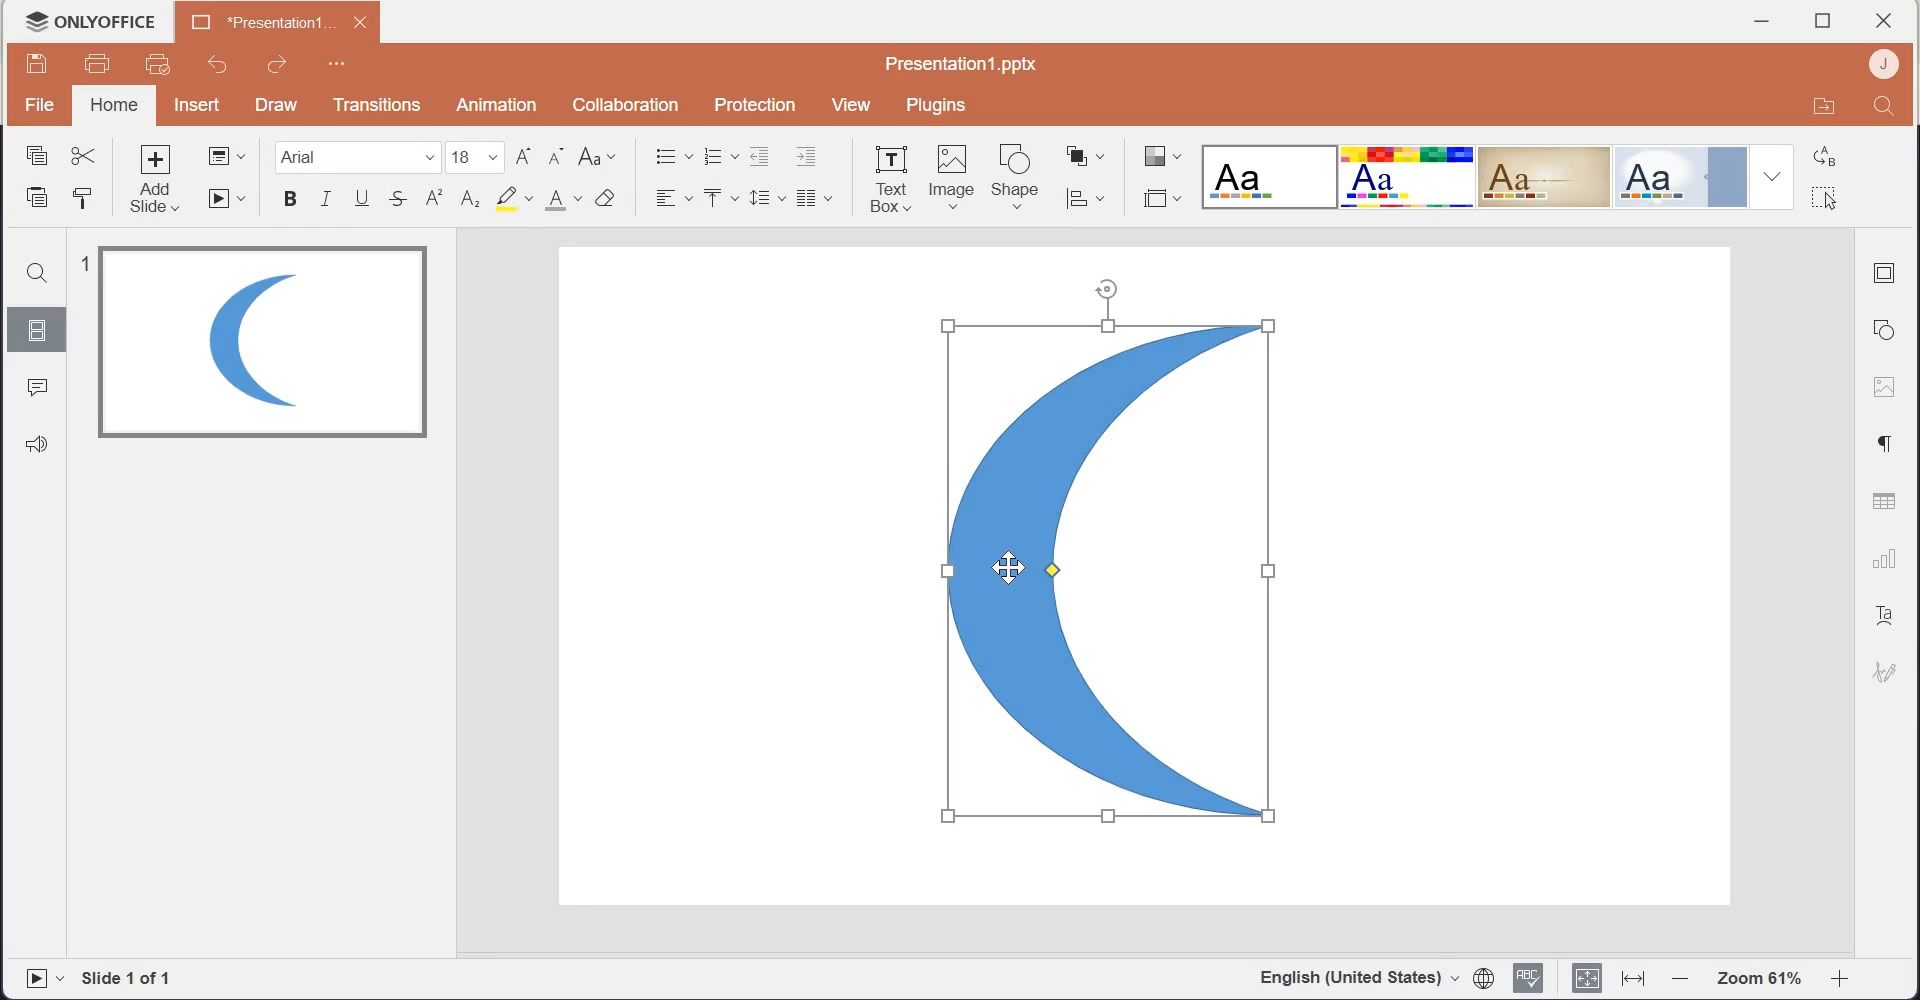 The image size is (1920, 1000). Describe the element at coordinates (1585, 980) in the screenshot. I see `Fit to slide` at that location.